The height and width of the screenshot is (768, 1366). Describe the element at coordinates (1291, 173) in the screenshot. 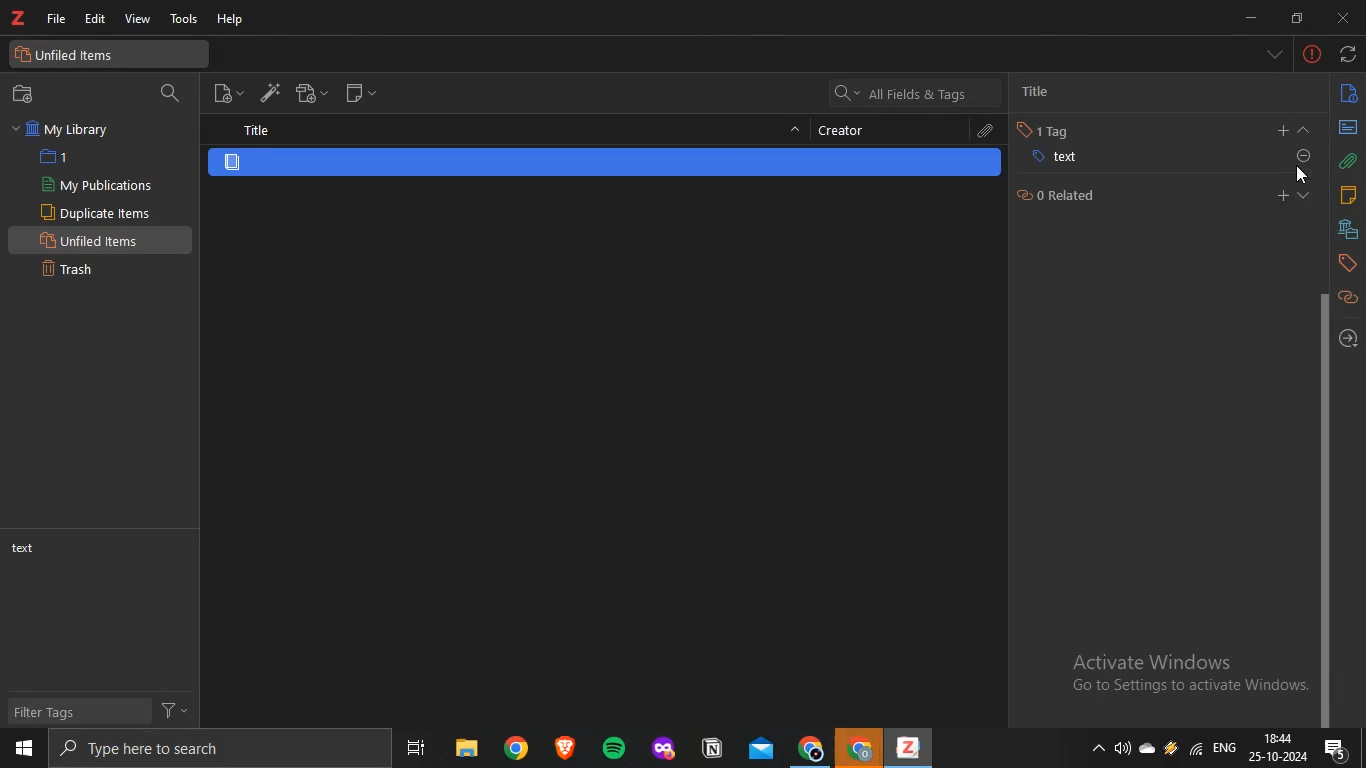

I see `cursor` at that location.